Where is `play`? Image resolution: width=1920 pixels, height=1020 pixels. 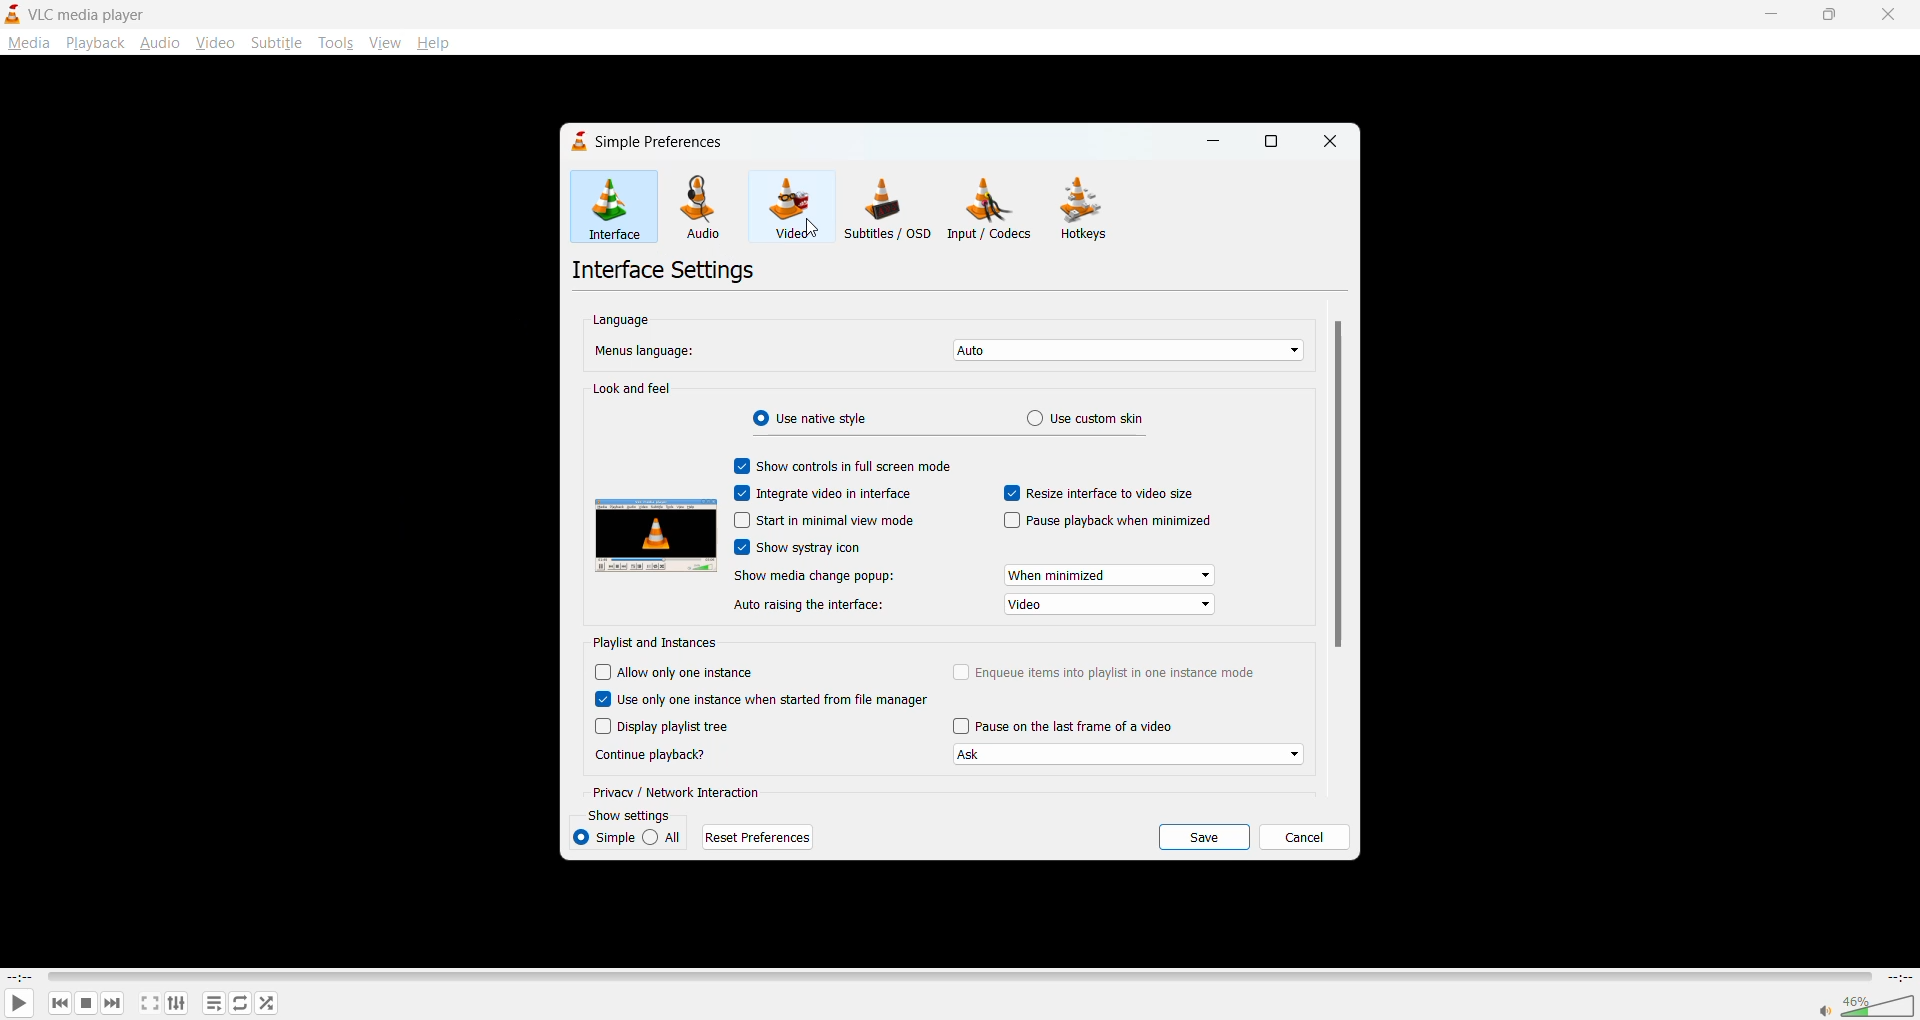
play is located at coordinates (17, 1002).